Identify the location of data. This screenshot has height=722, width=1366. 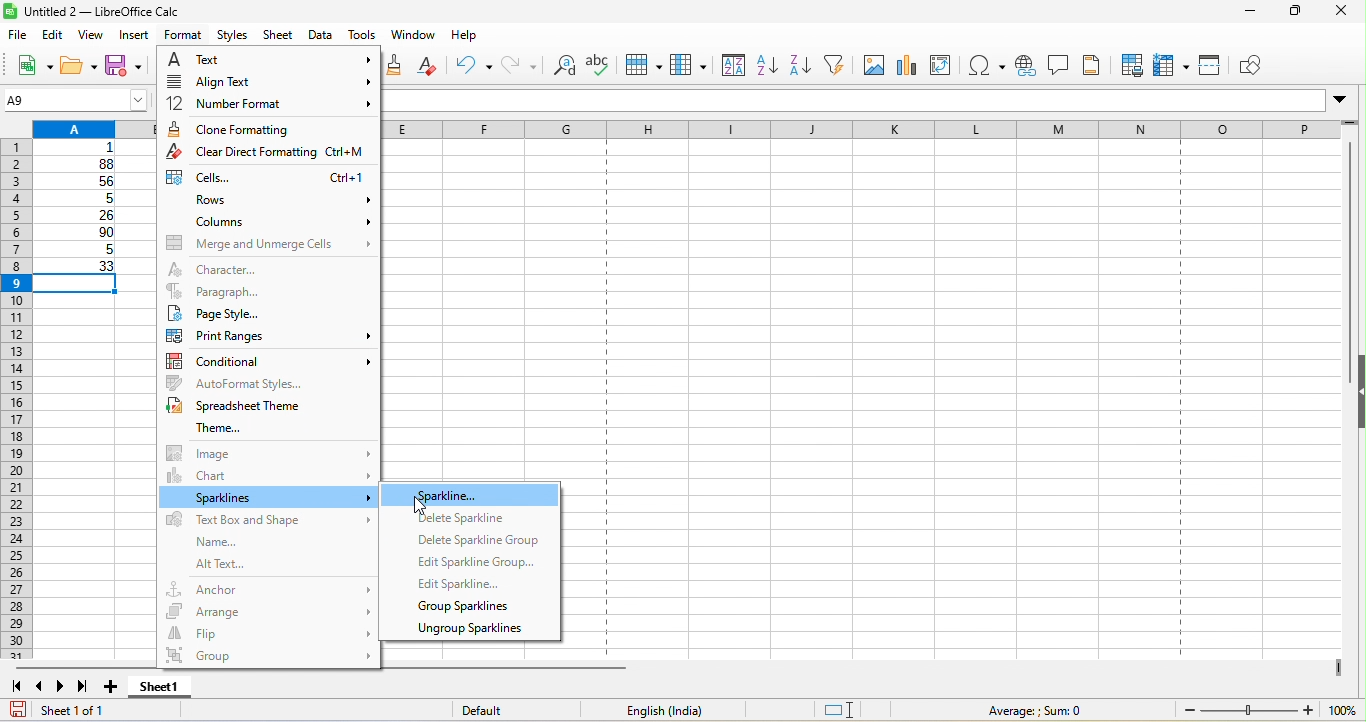
(322, 36).